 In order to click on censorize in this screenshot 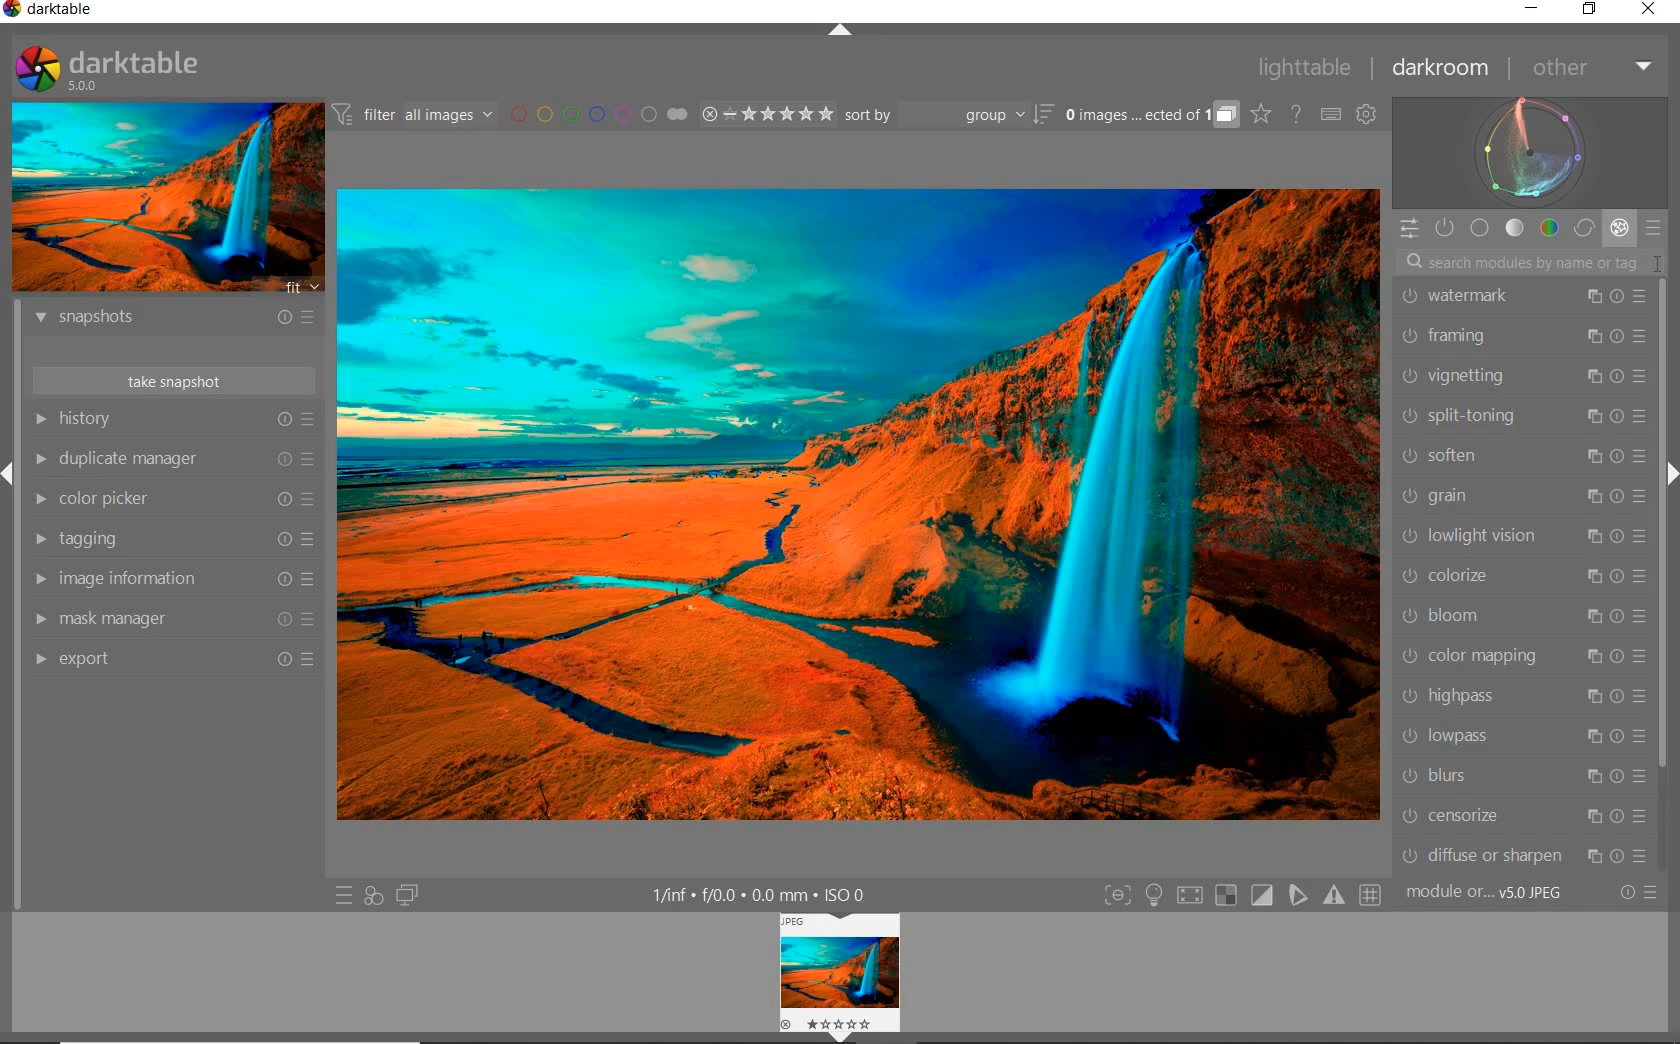, I will do `click(1524, 816)`.